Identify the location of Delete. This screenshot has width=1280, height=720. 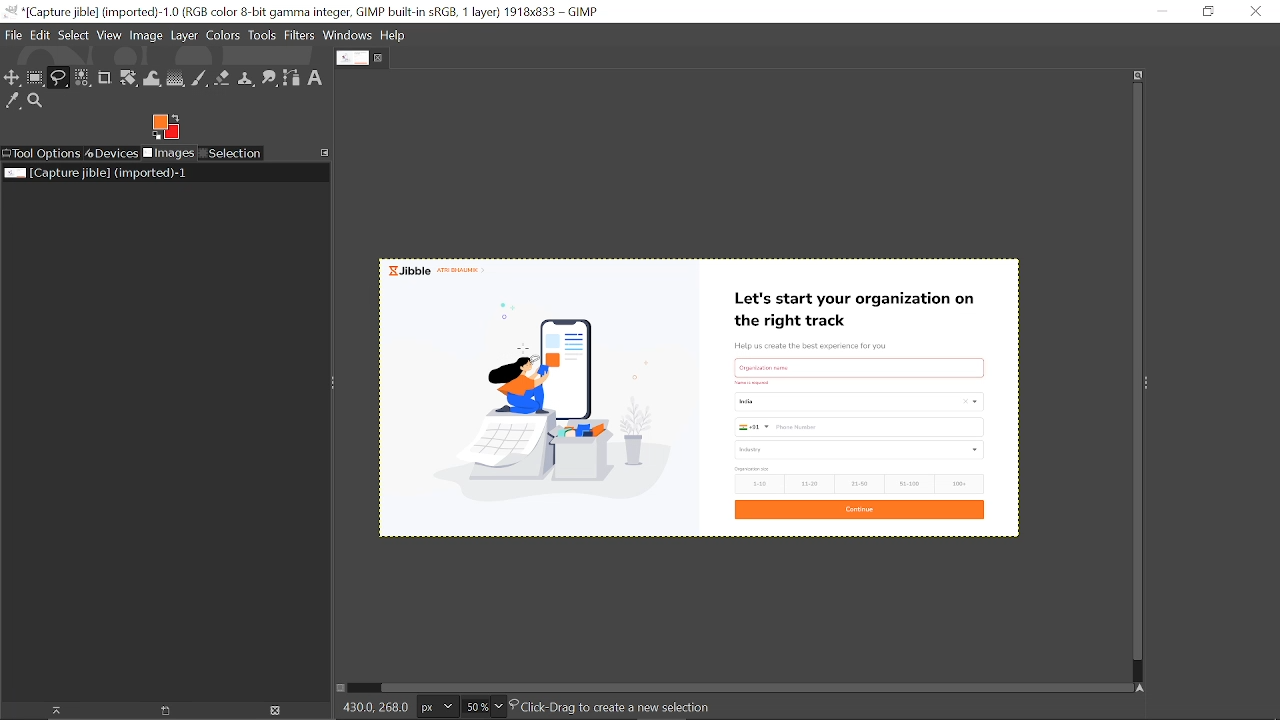
(274, 711).